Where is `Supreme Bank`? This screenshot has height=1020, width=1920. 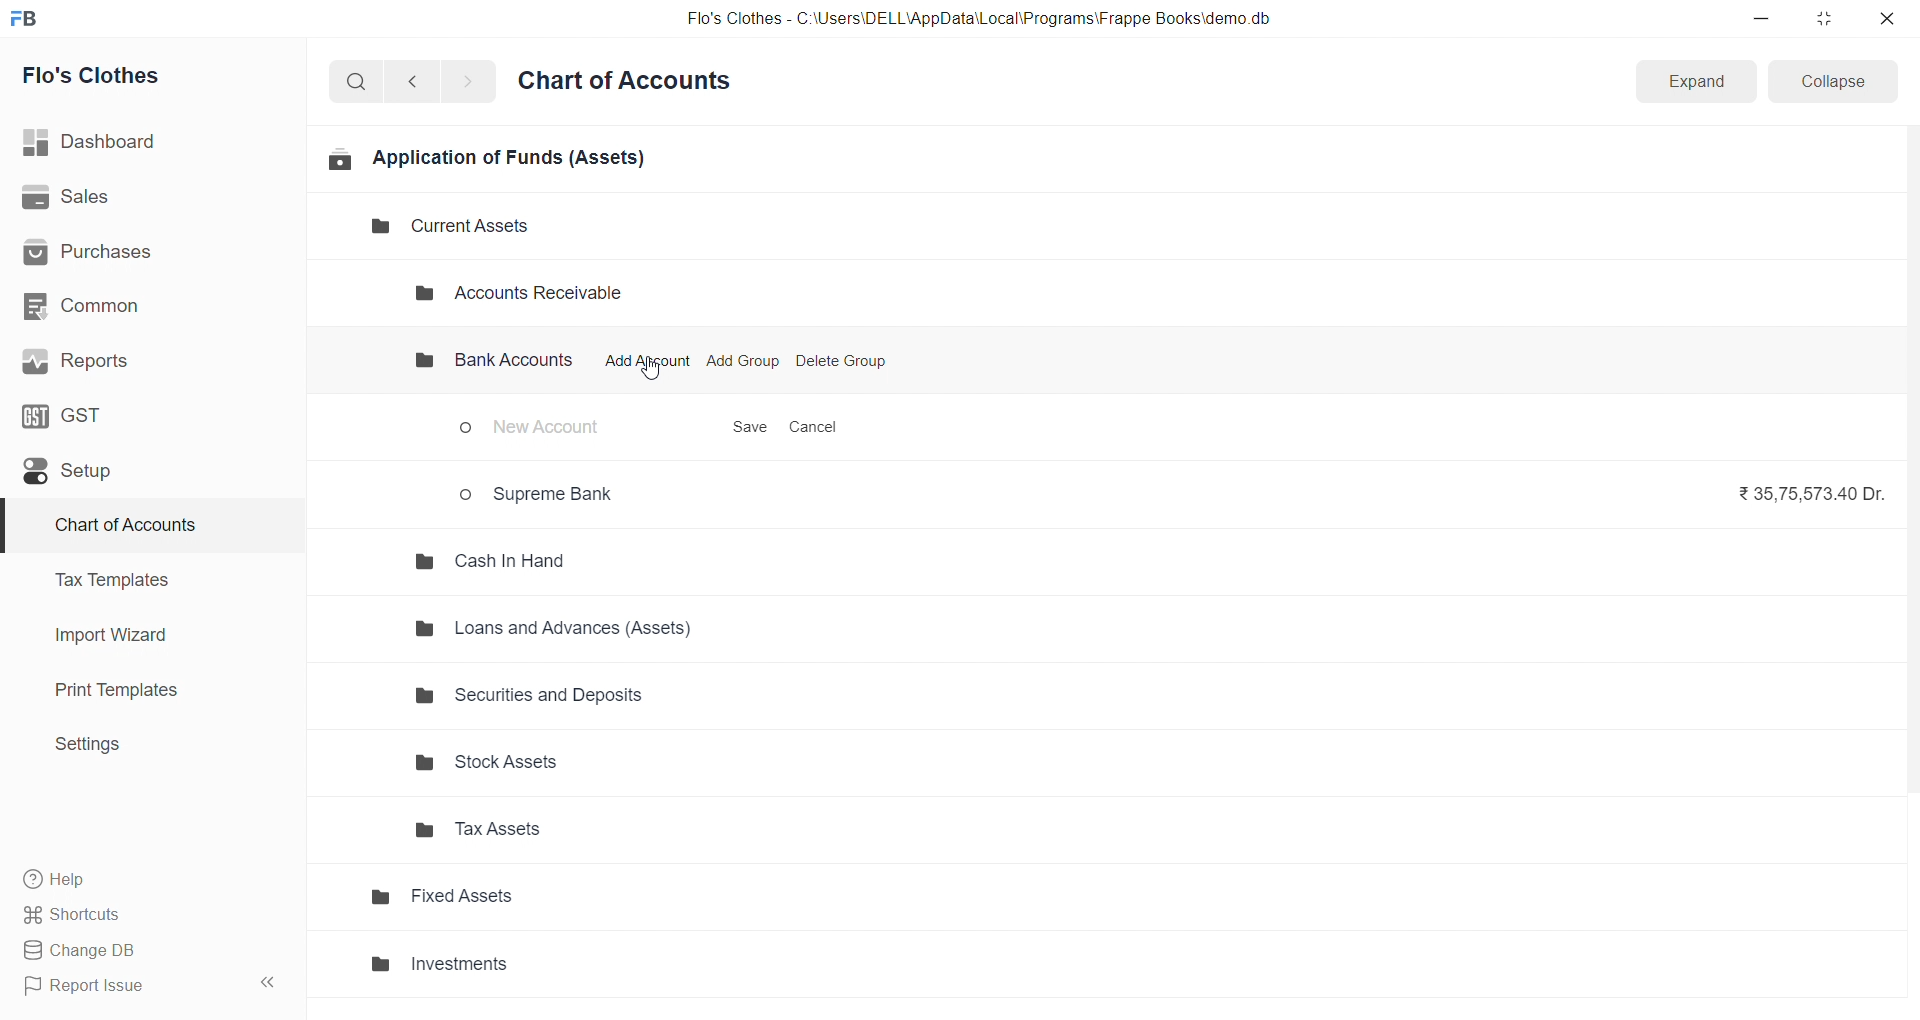 Supreme Bank is located at coordinates (544, 493).